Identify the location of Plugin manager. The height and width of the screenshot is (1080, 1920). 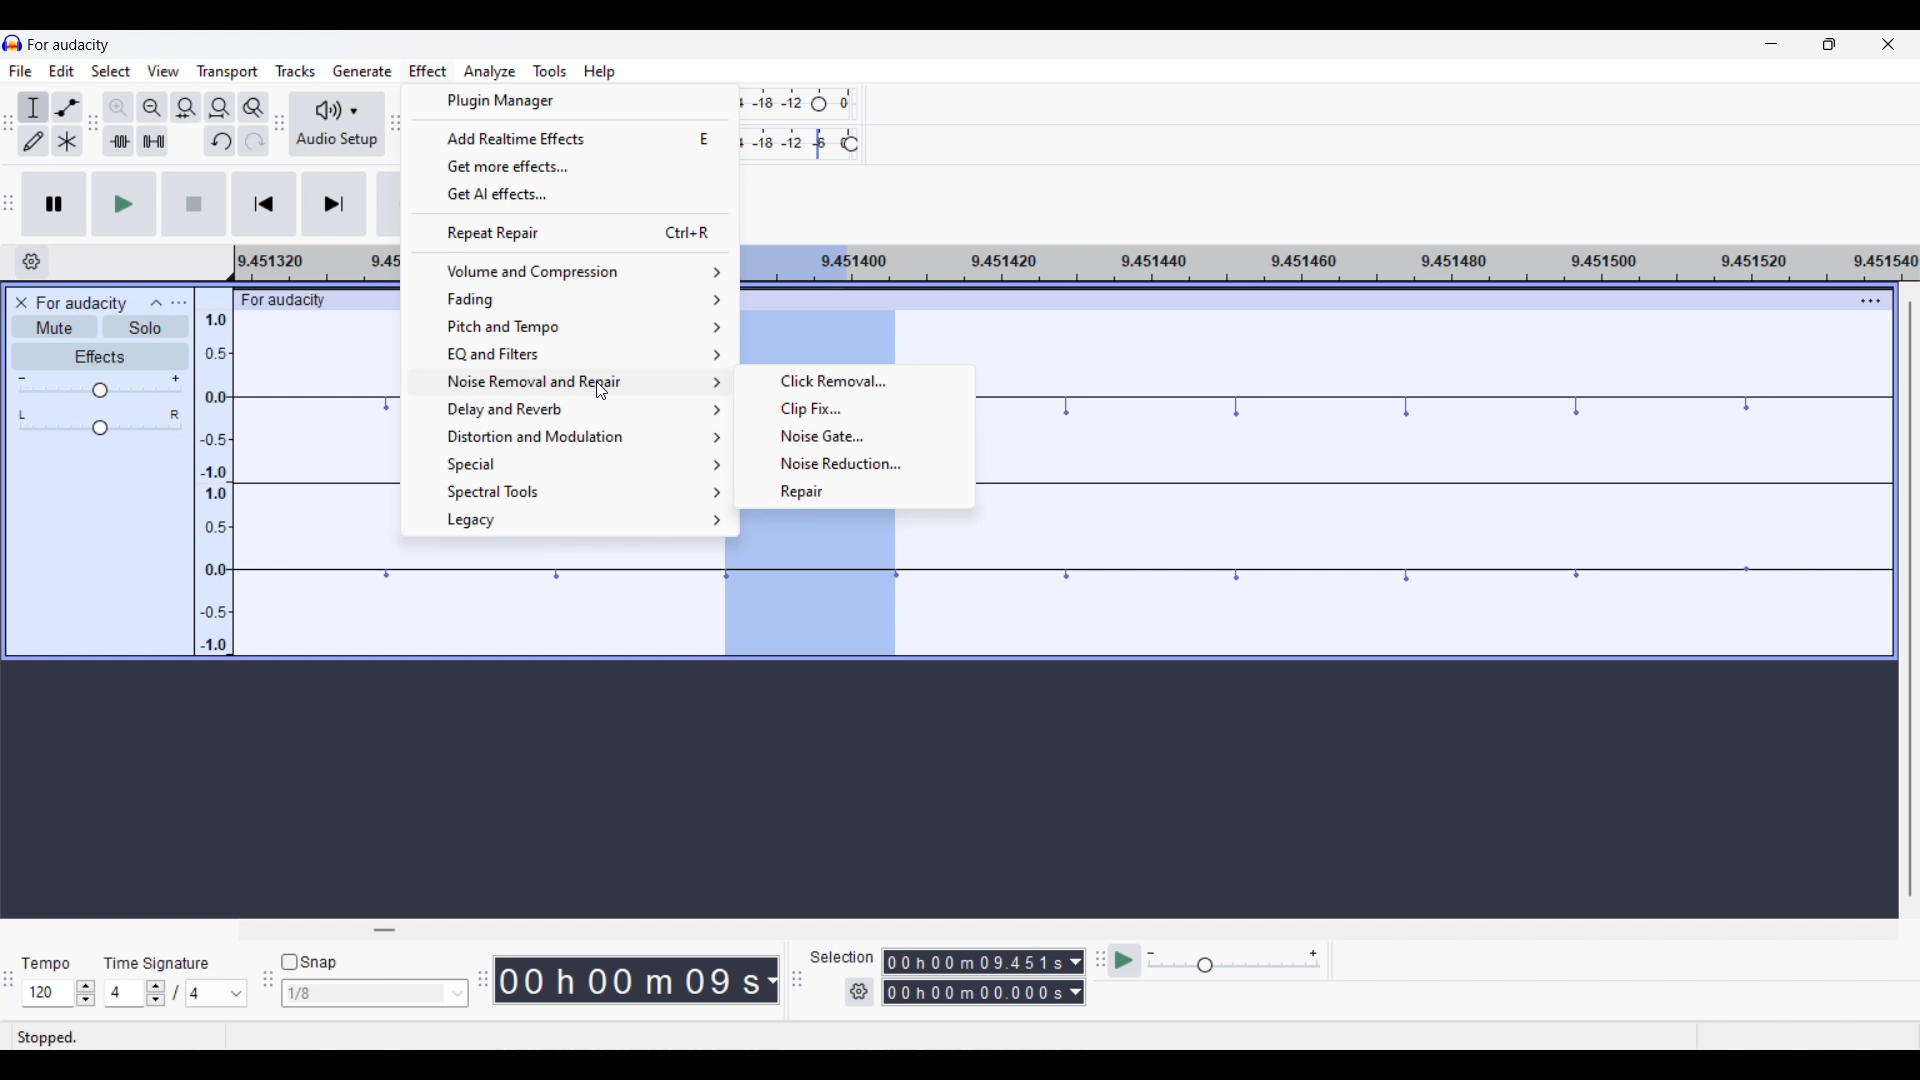
(573, 101).